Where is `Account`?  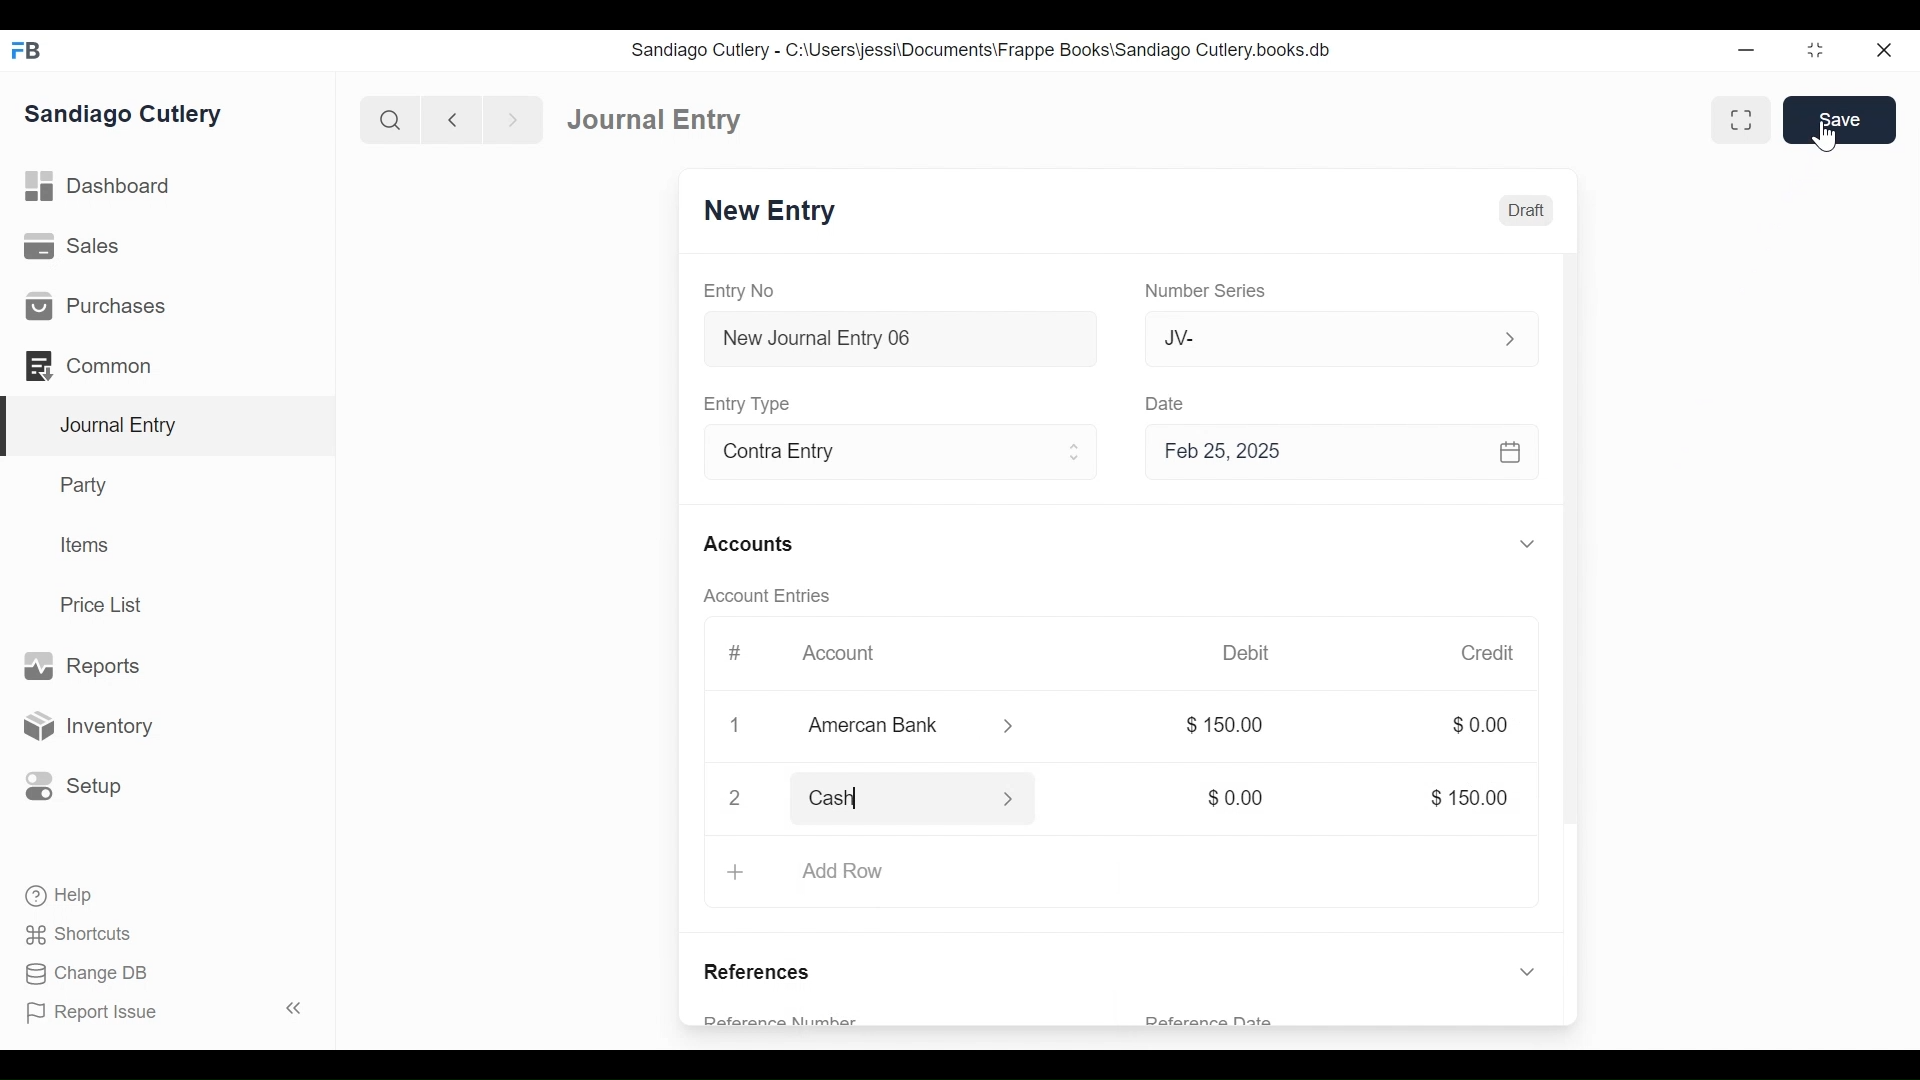 Account is located at coordinates (852, 659).